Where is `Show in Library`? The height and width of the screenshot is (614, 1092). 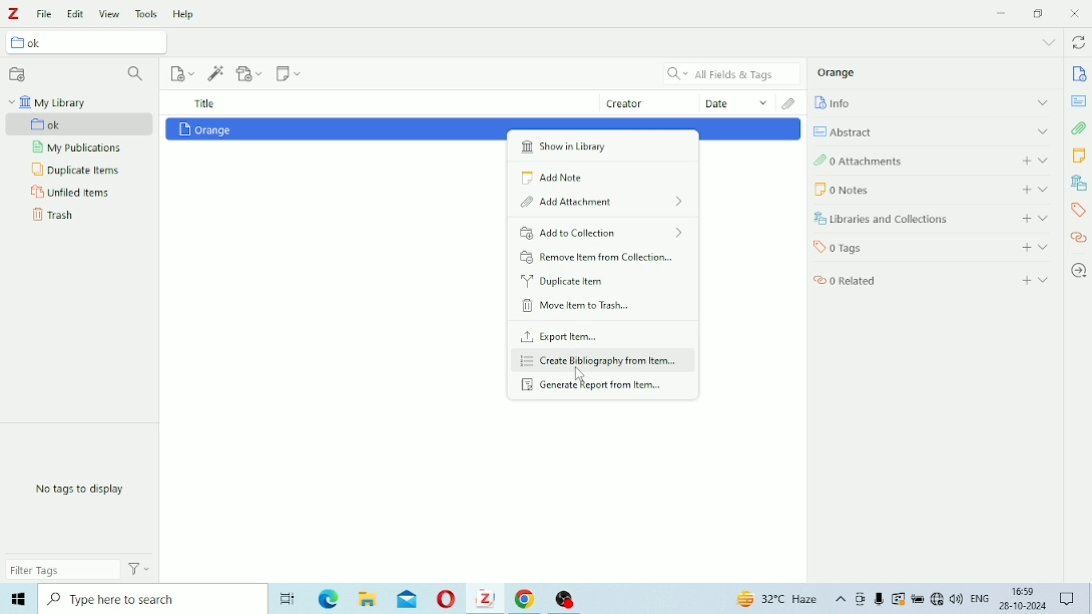 Show in Library is located at coordinates (582, 147).